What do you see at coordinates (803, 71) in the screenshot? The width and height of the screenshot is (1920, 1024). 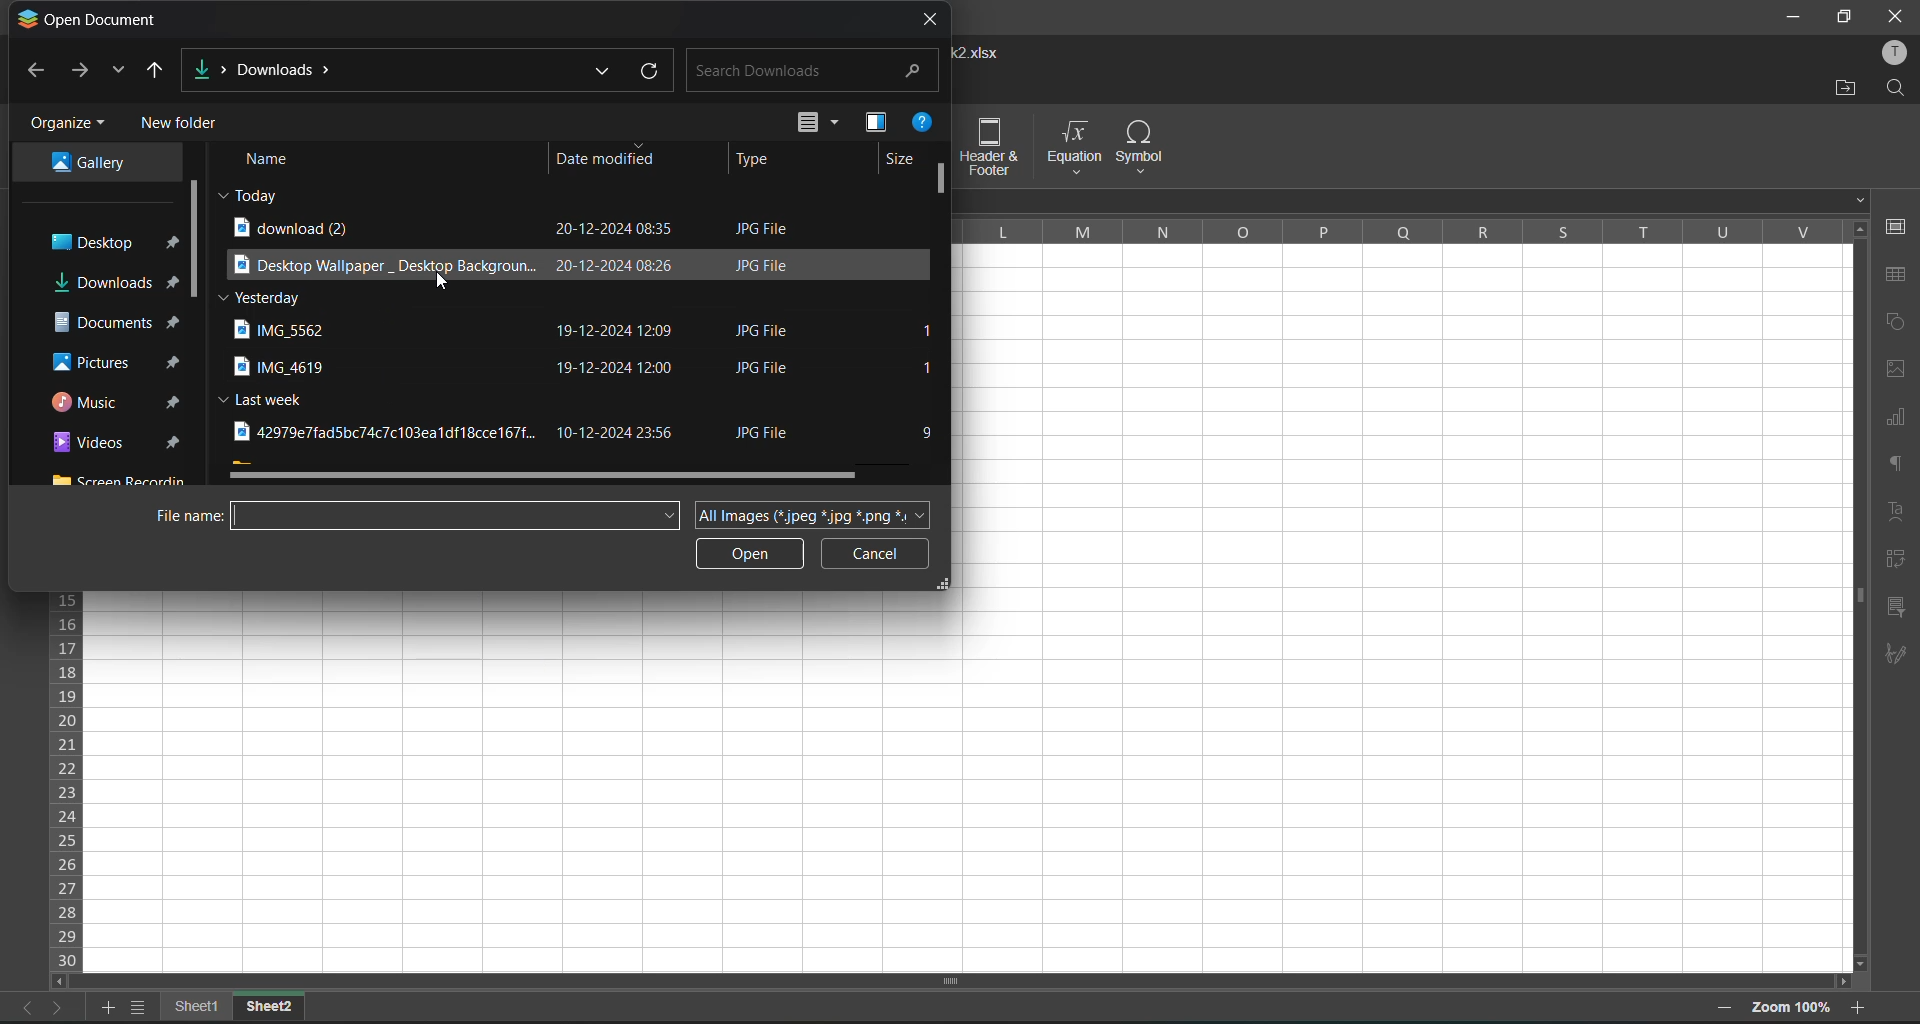 I see `search` at bounding box center [803, 71].